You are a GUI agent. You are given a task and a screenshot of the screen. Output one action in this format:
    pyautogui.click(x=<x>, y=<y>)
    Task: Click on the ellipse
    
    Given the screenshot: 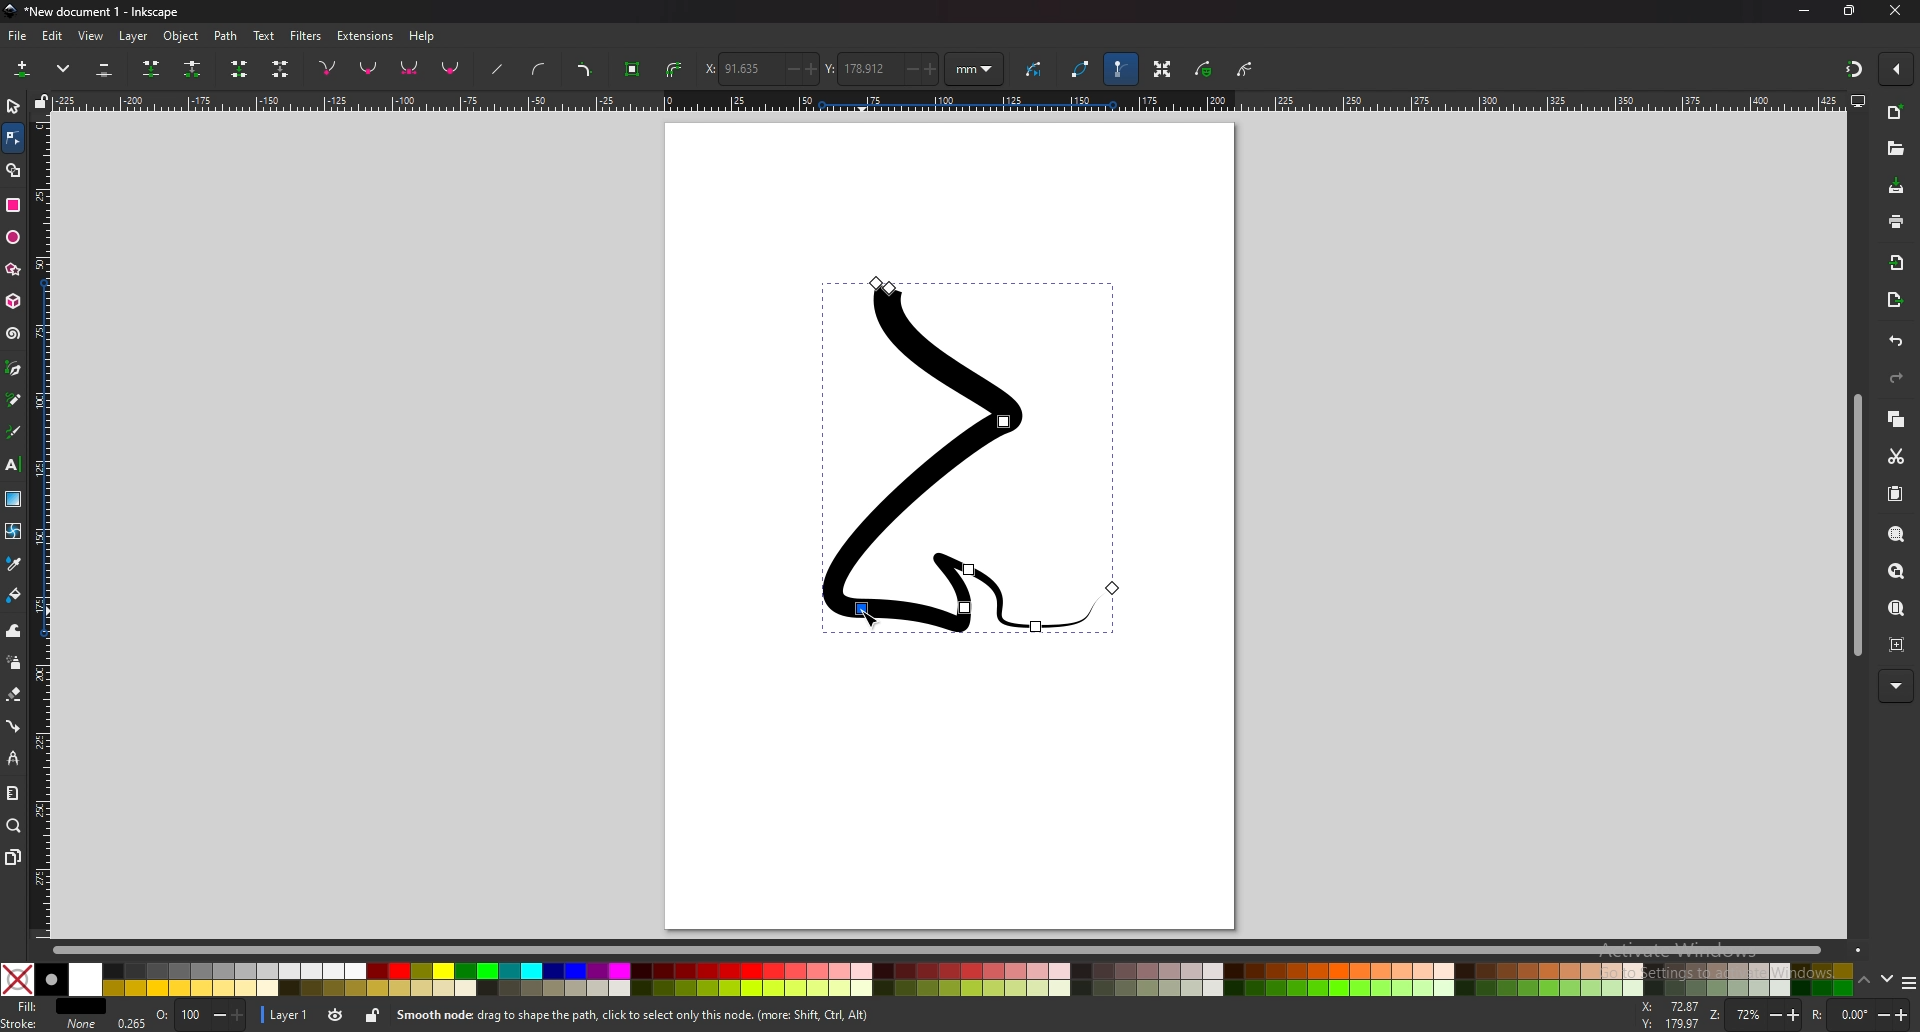 What is the action you would take?
    pyautogui.click(x=12, y=238)
    